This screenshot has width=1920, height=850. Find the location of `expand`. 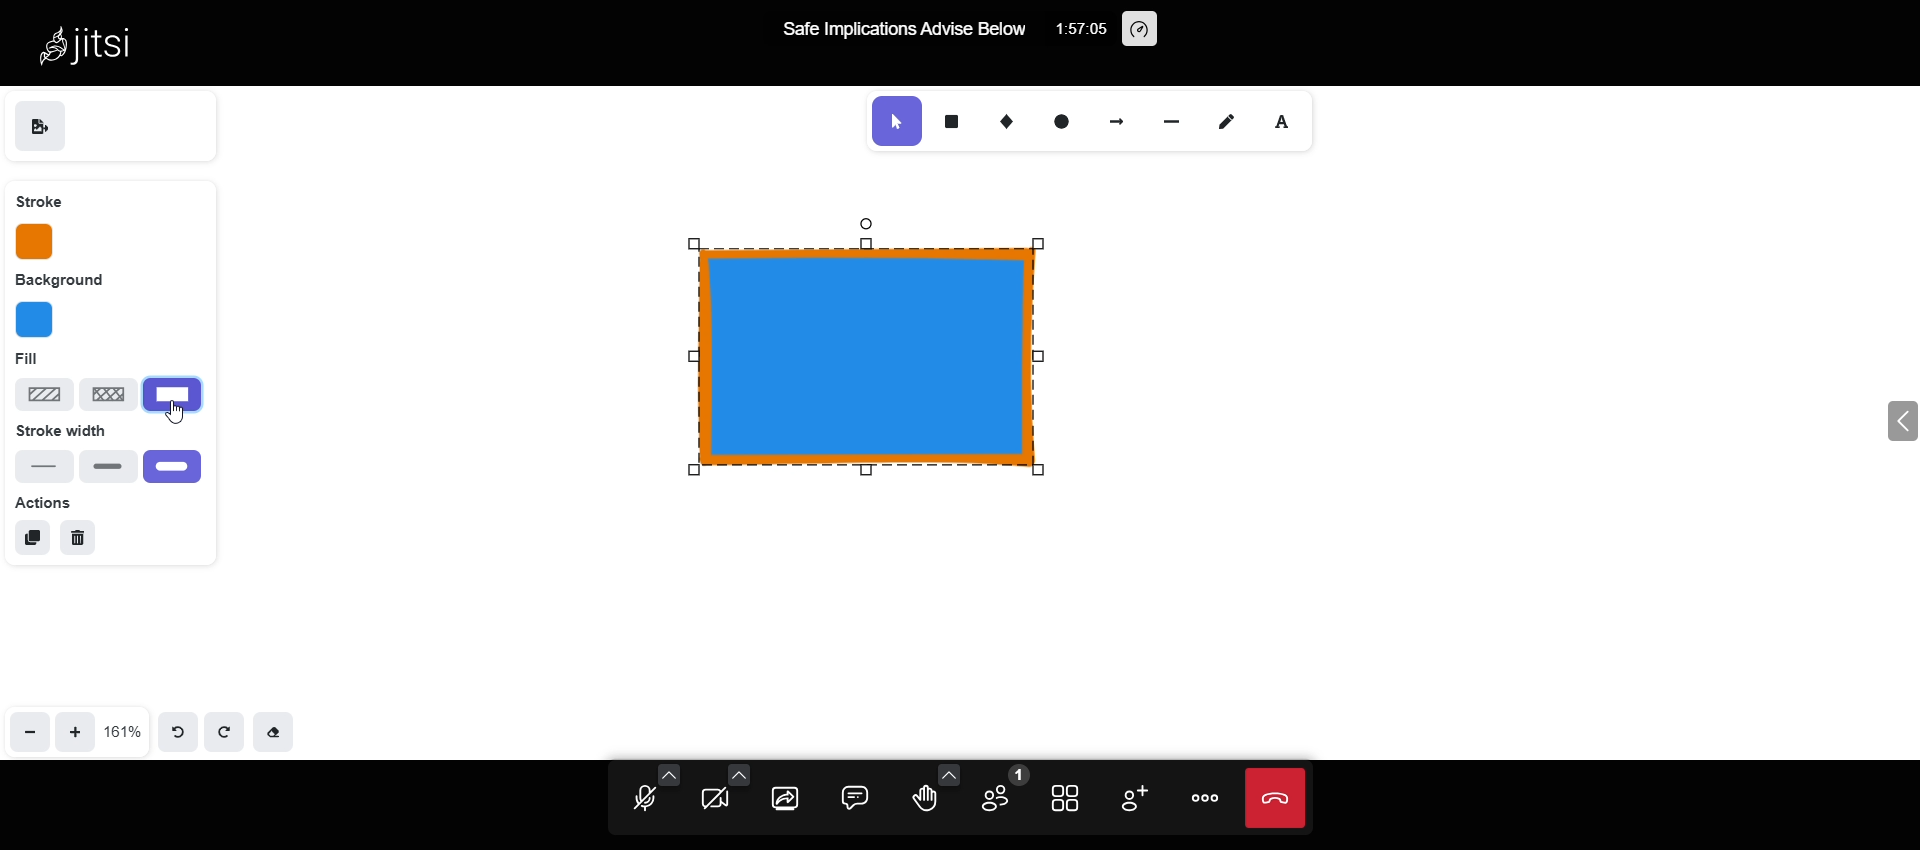

expand is located at coordinates (1859, 418).